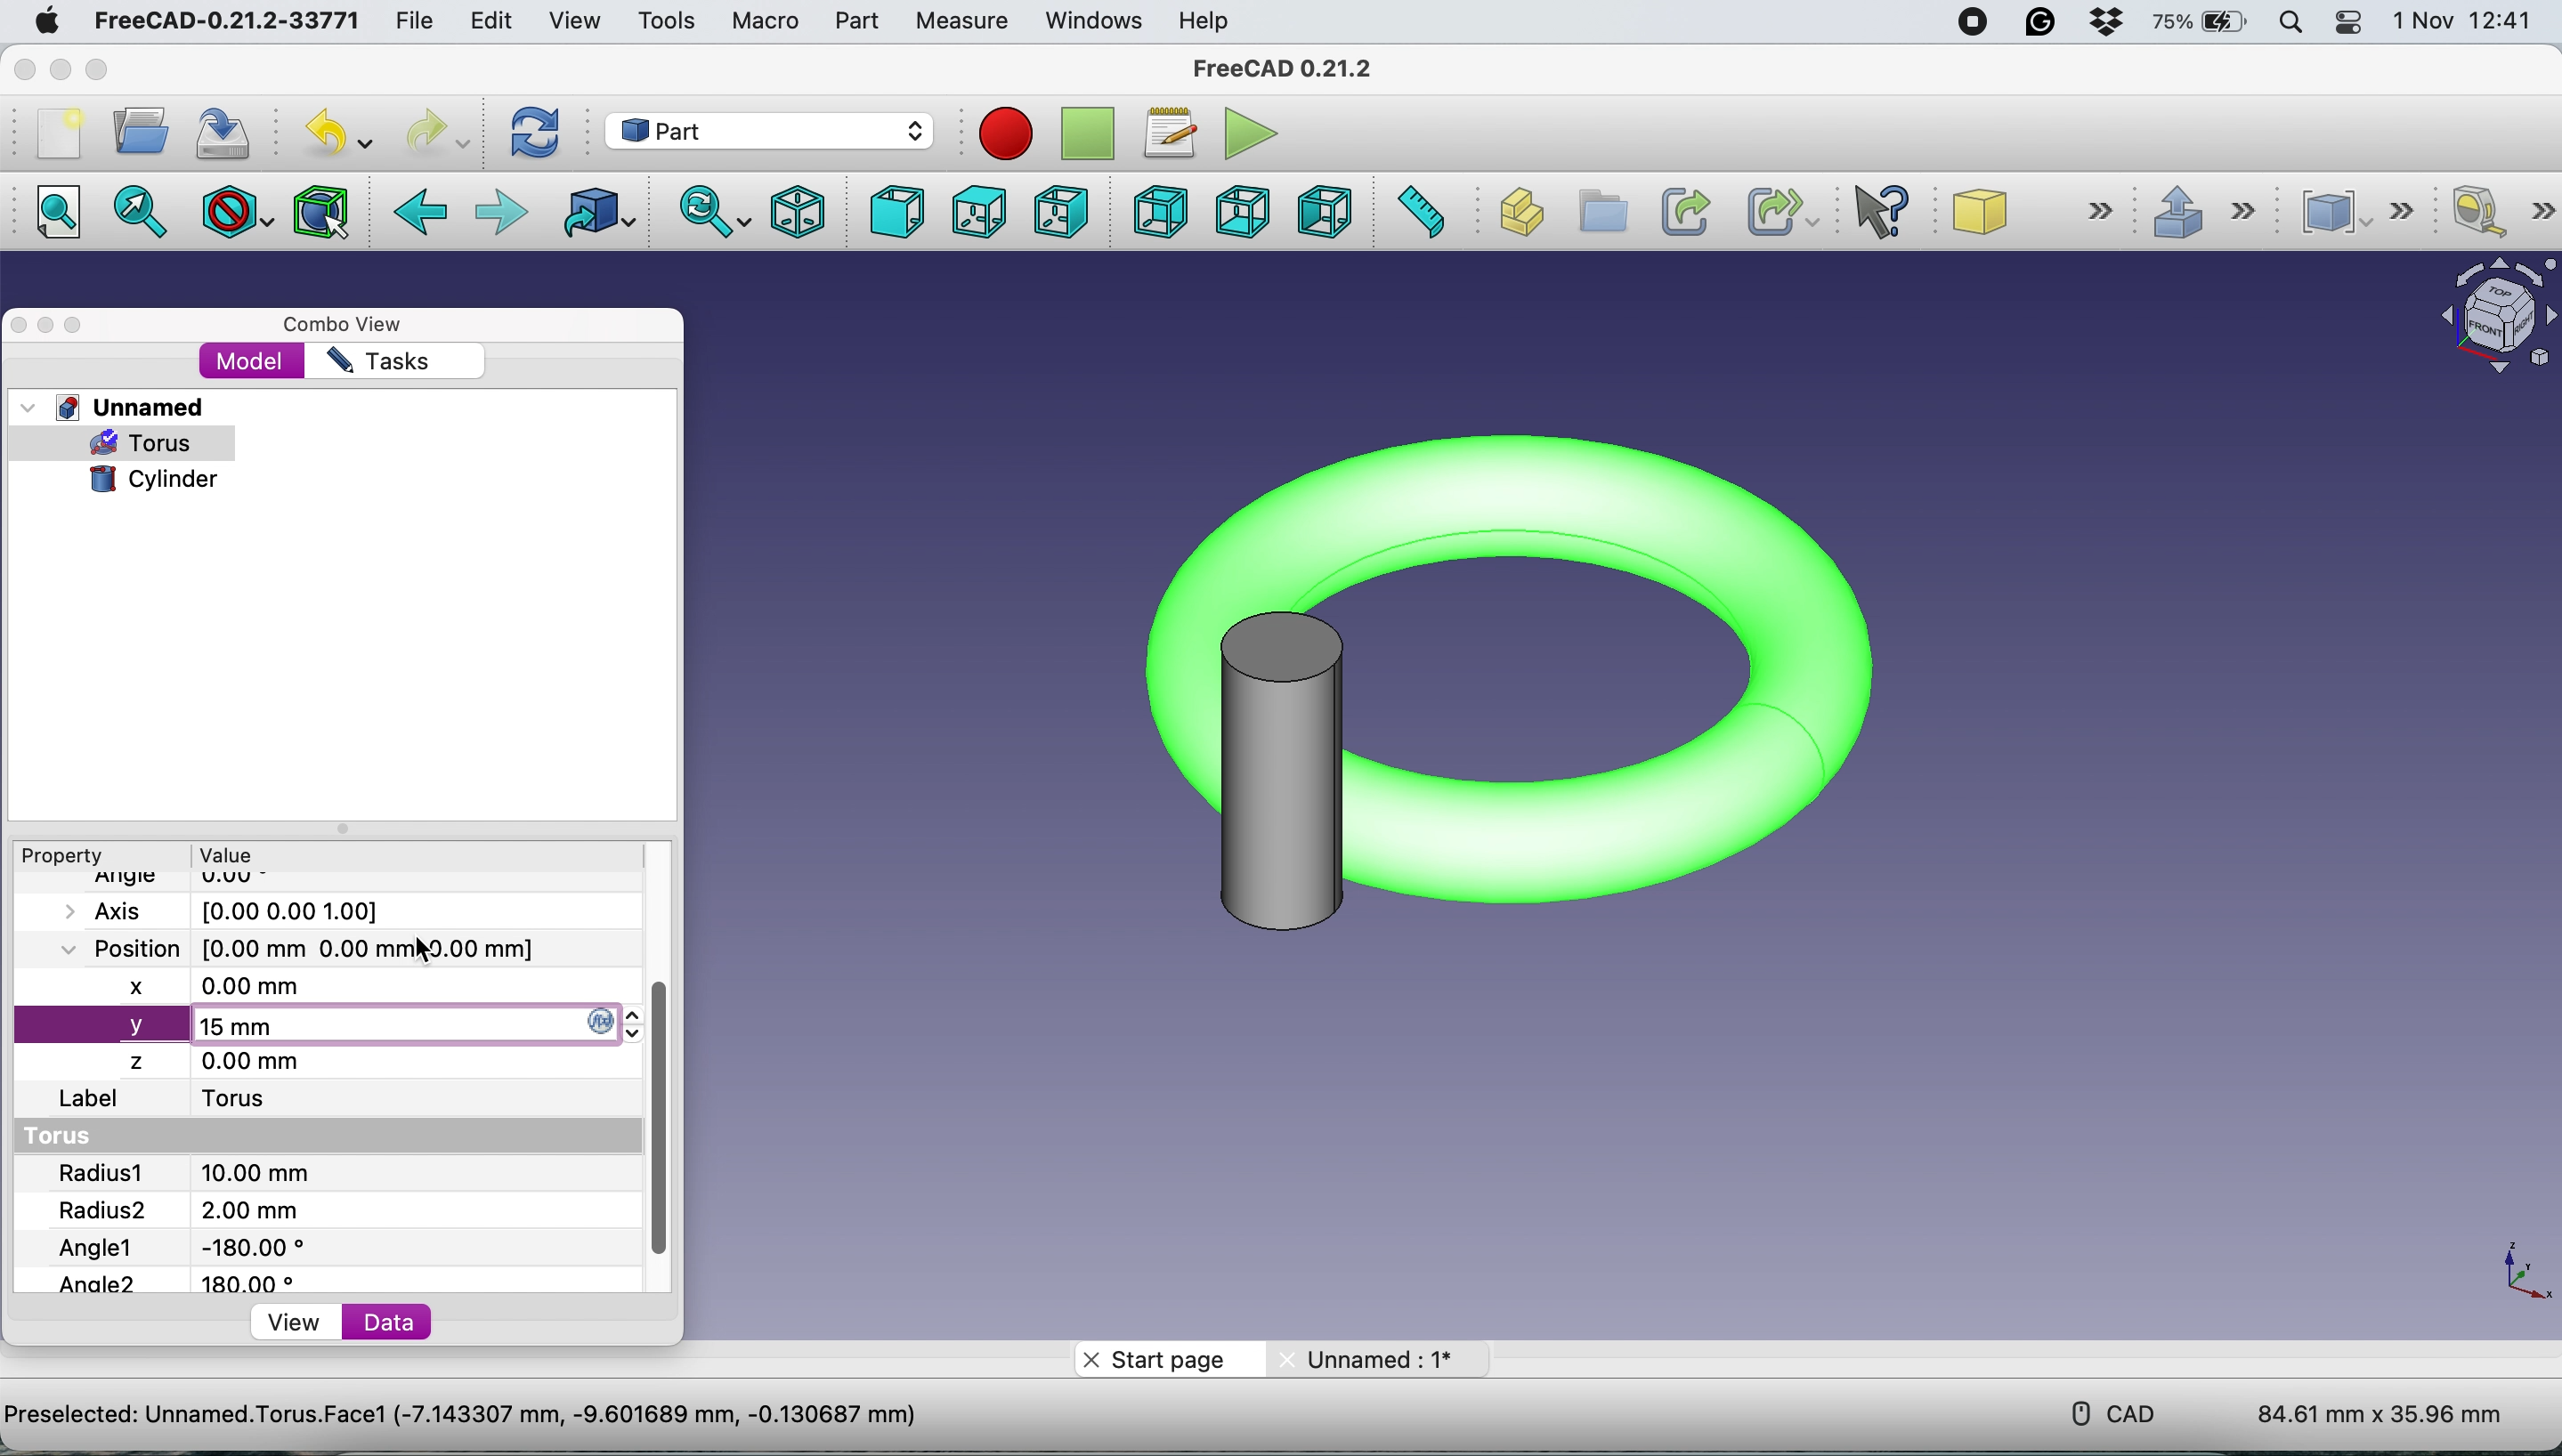 This screenshot has width=2562, height=1456. What do you see at coordinates (220, 1061) in the screenshot?
I see `z axis` at bounding box center [220, 1061].